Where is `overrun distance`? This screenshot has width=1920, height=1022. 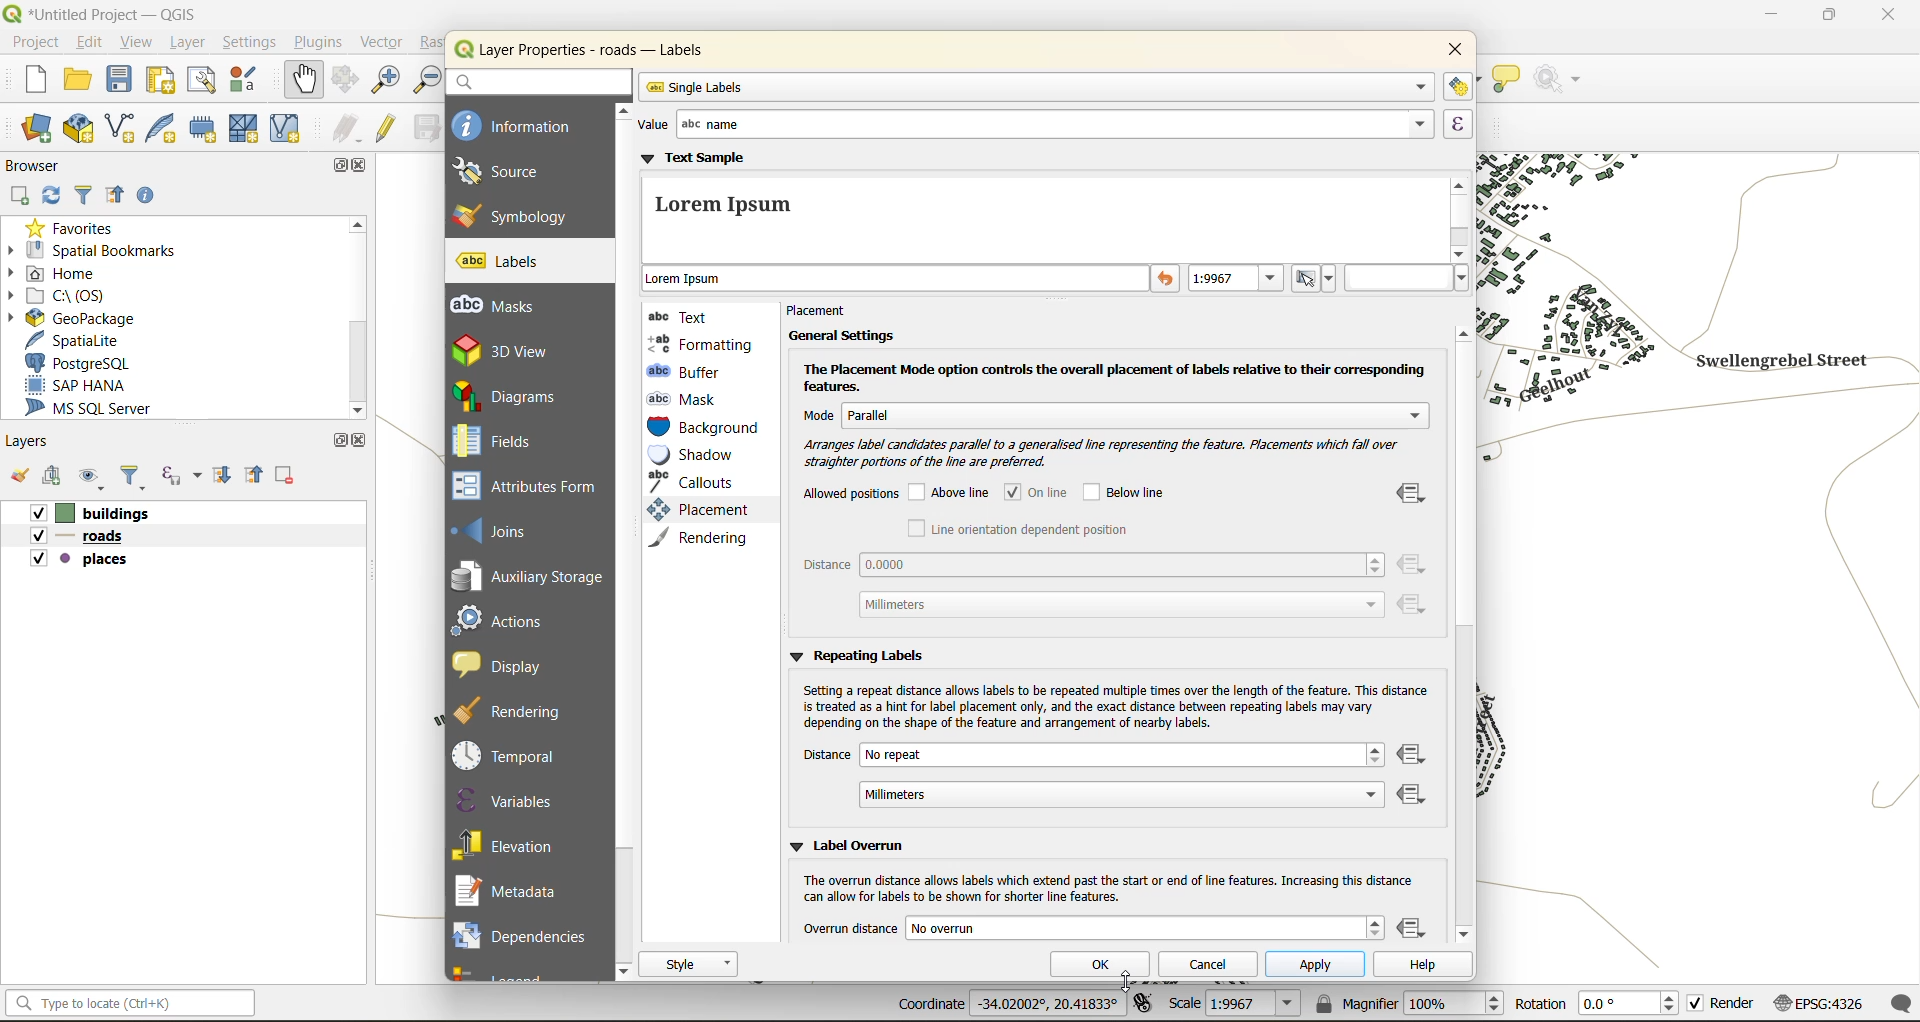
overrun distance is located at coordinates (1092, 927).